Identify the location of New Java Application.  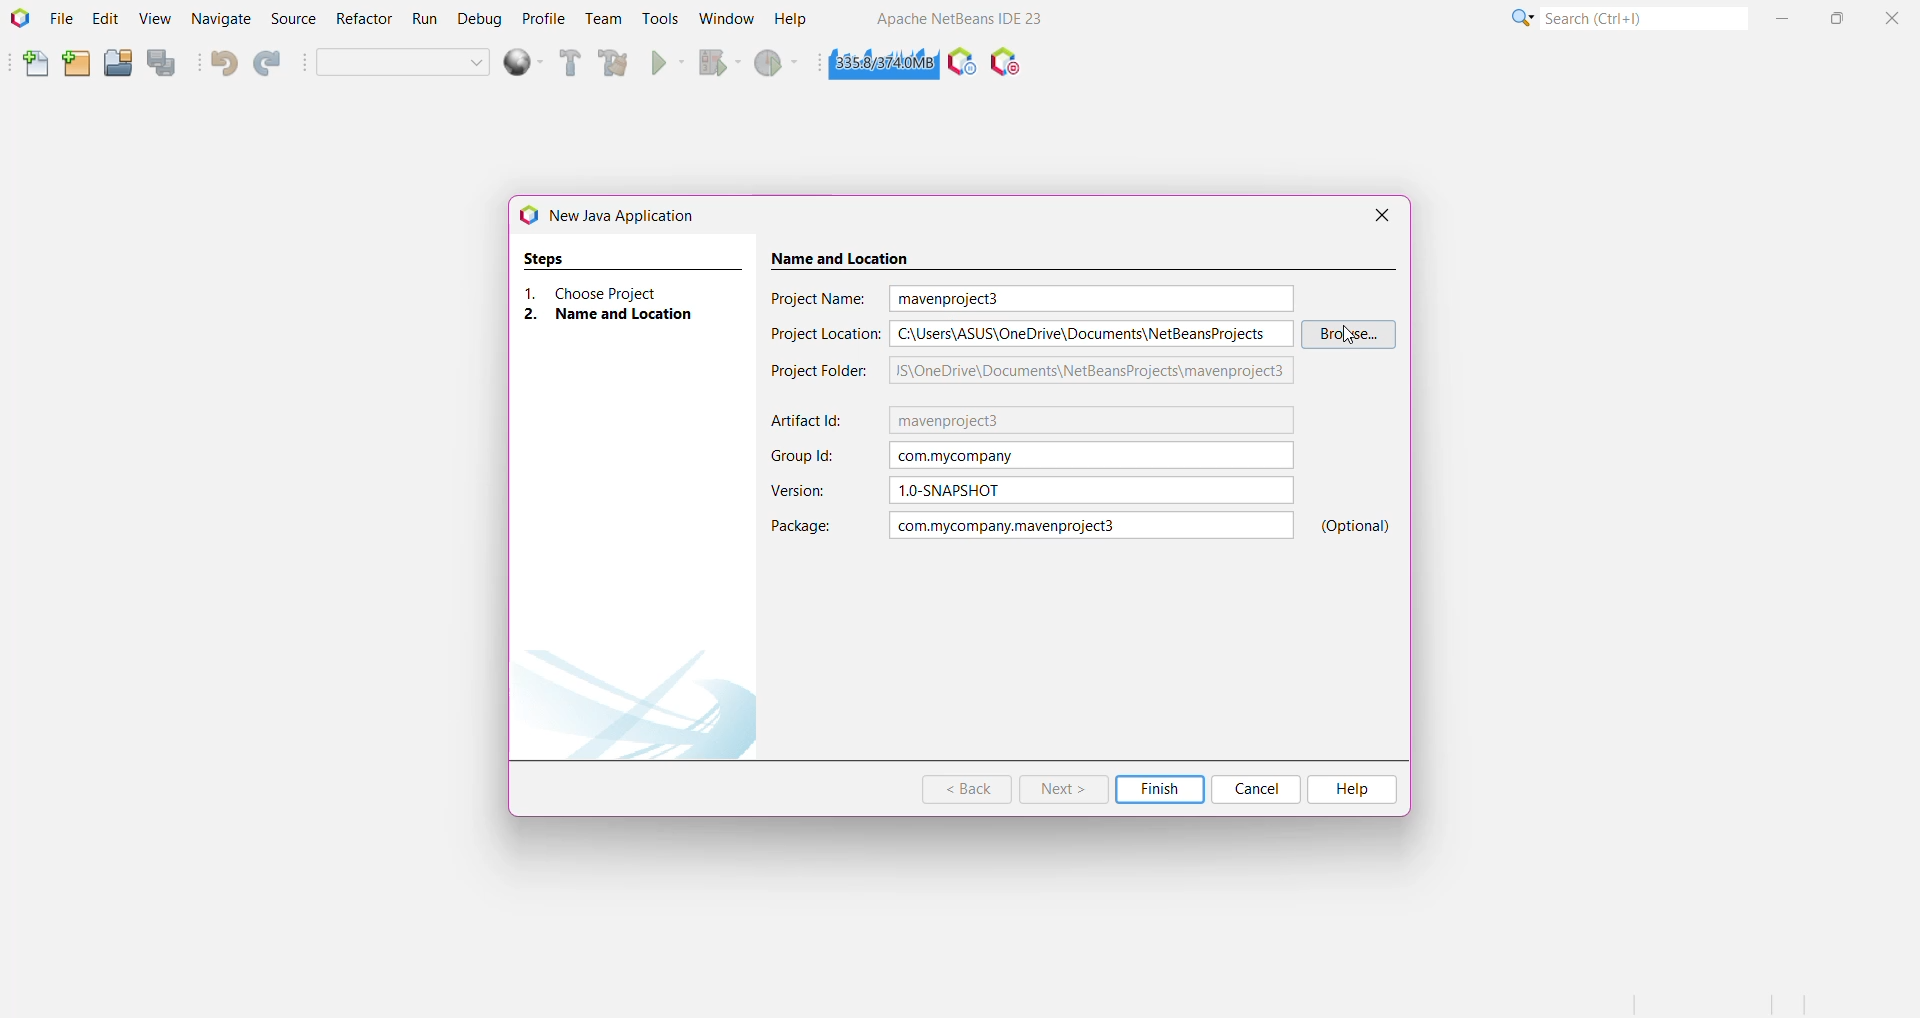
(620, 215).